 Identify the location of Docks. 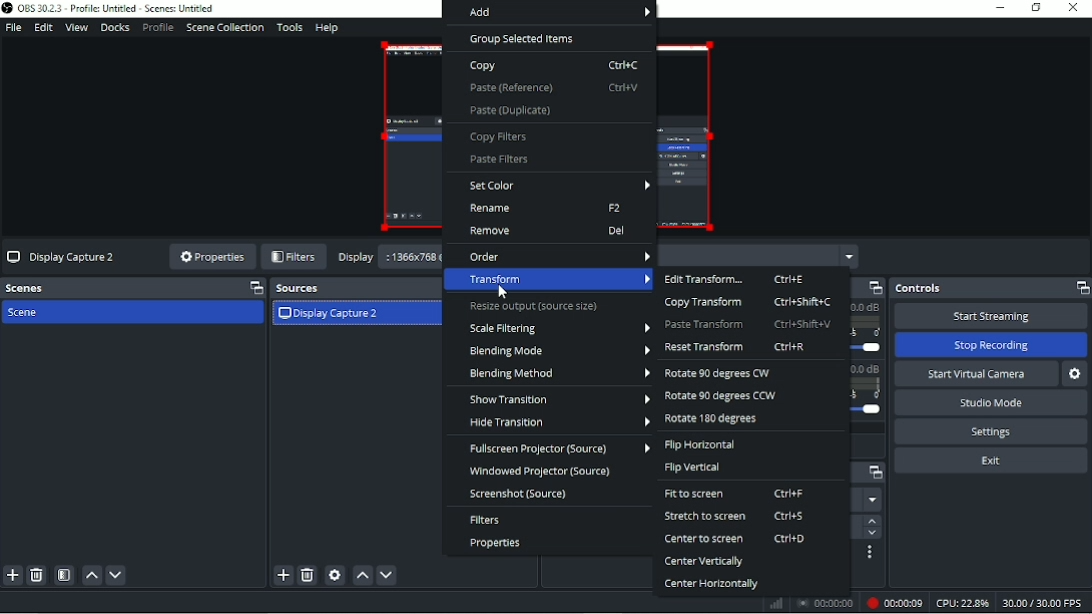
(115, 28).